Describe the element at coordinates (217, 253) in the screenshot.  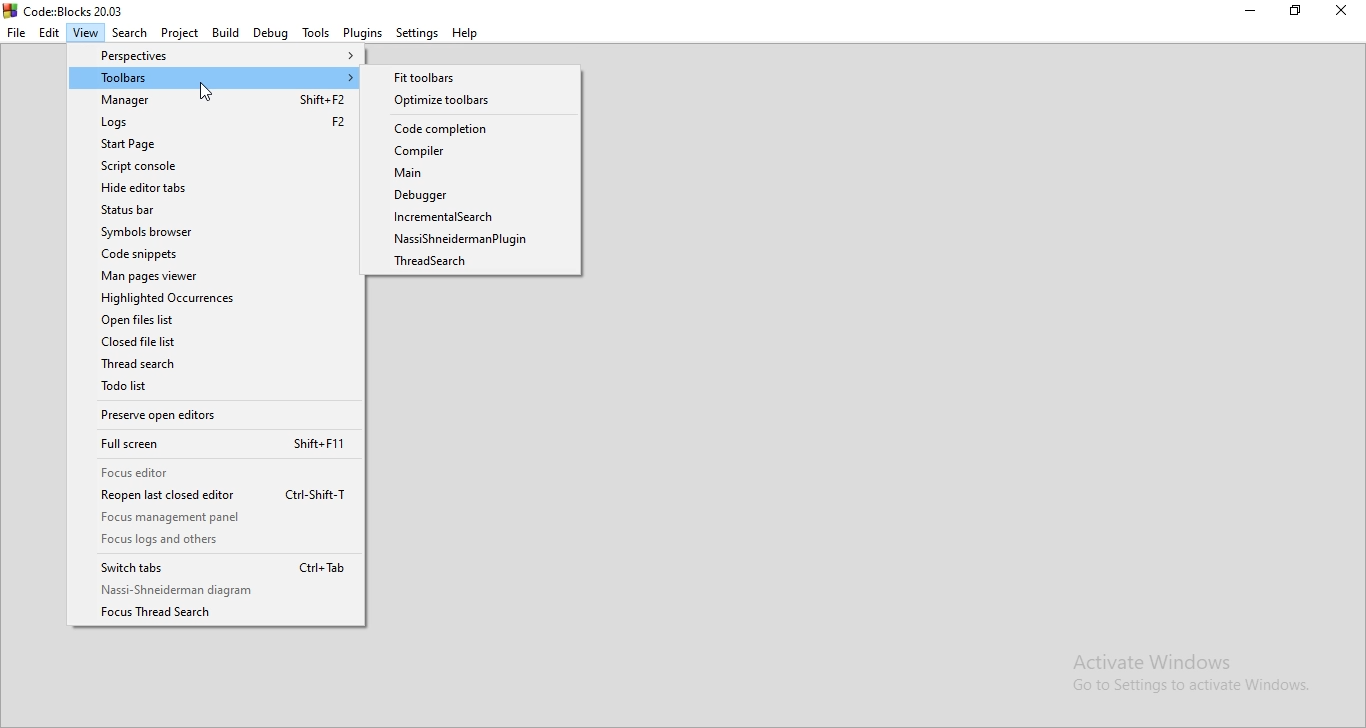
I see `Code snippets` at that location.